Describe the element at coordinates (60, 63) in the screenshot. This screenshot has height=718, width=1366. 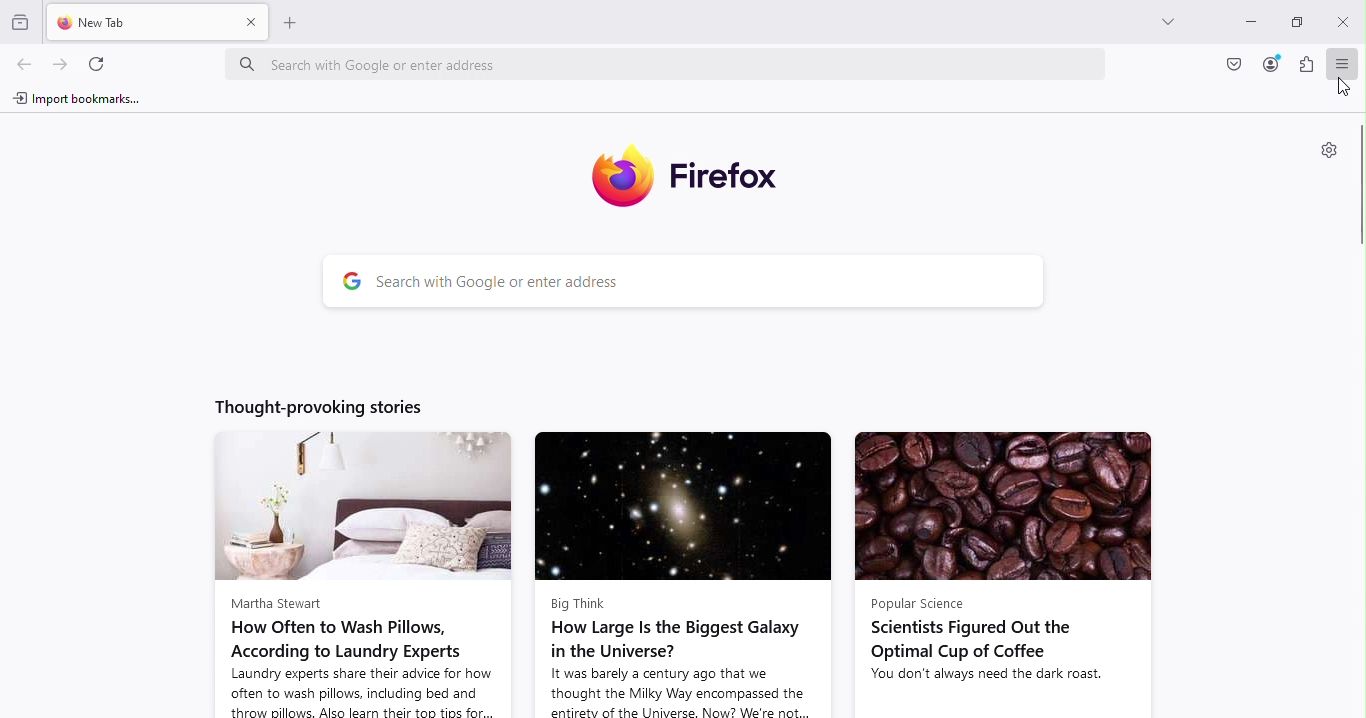
I see `Go forward one page` at that location.